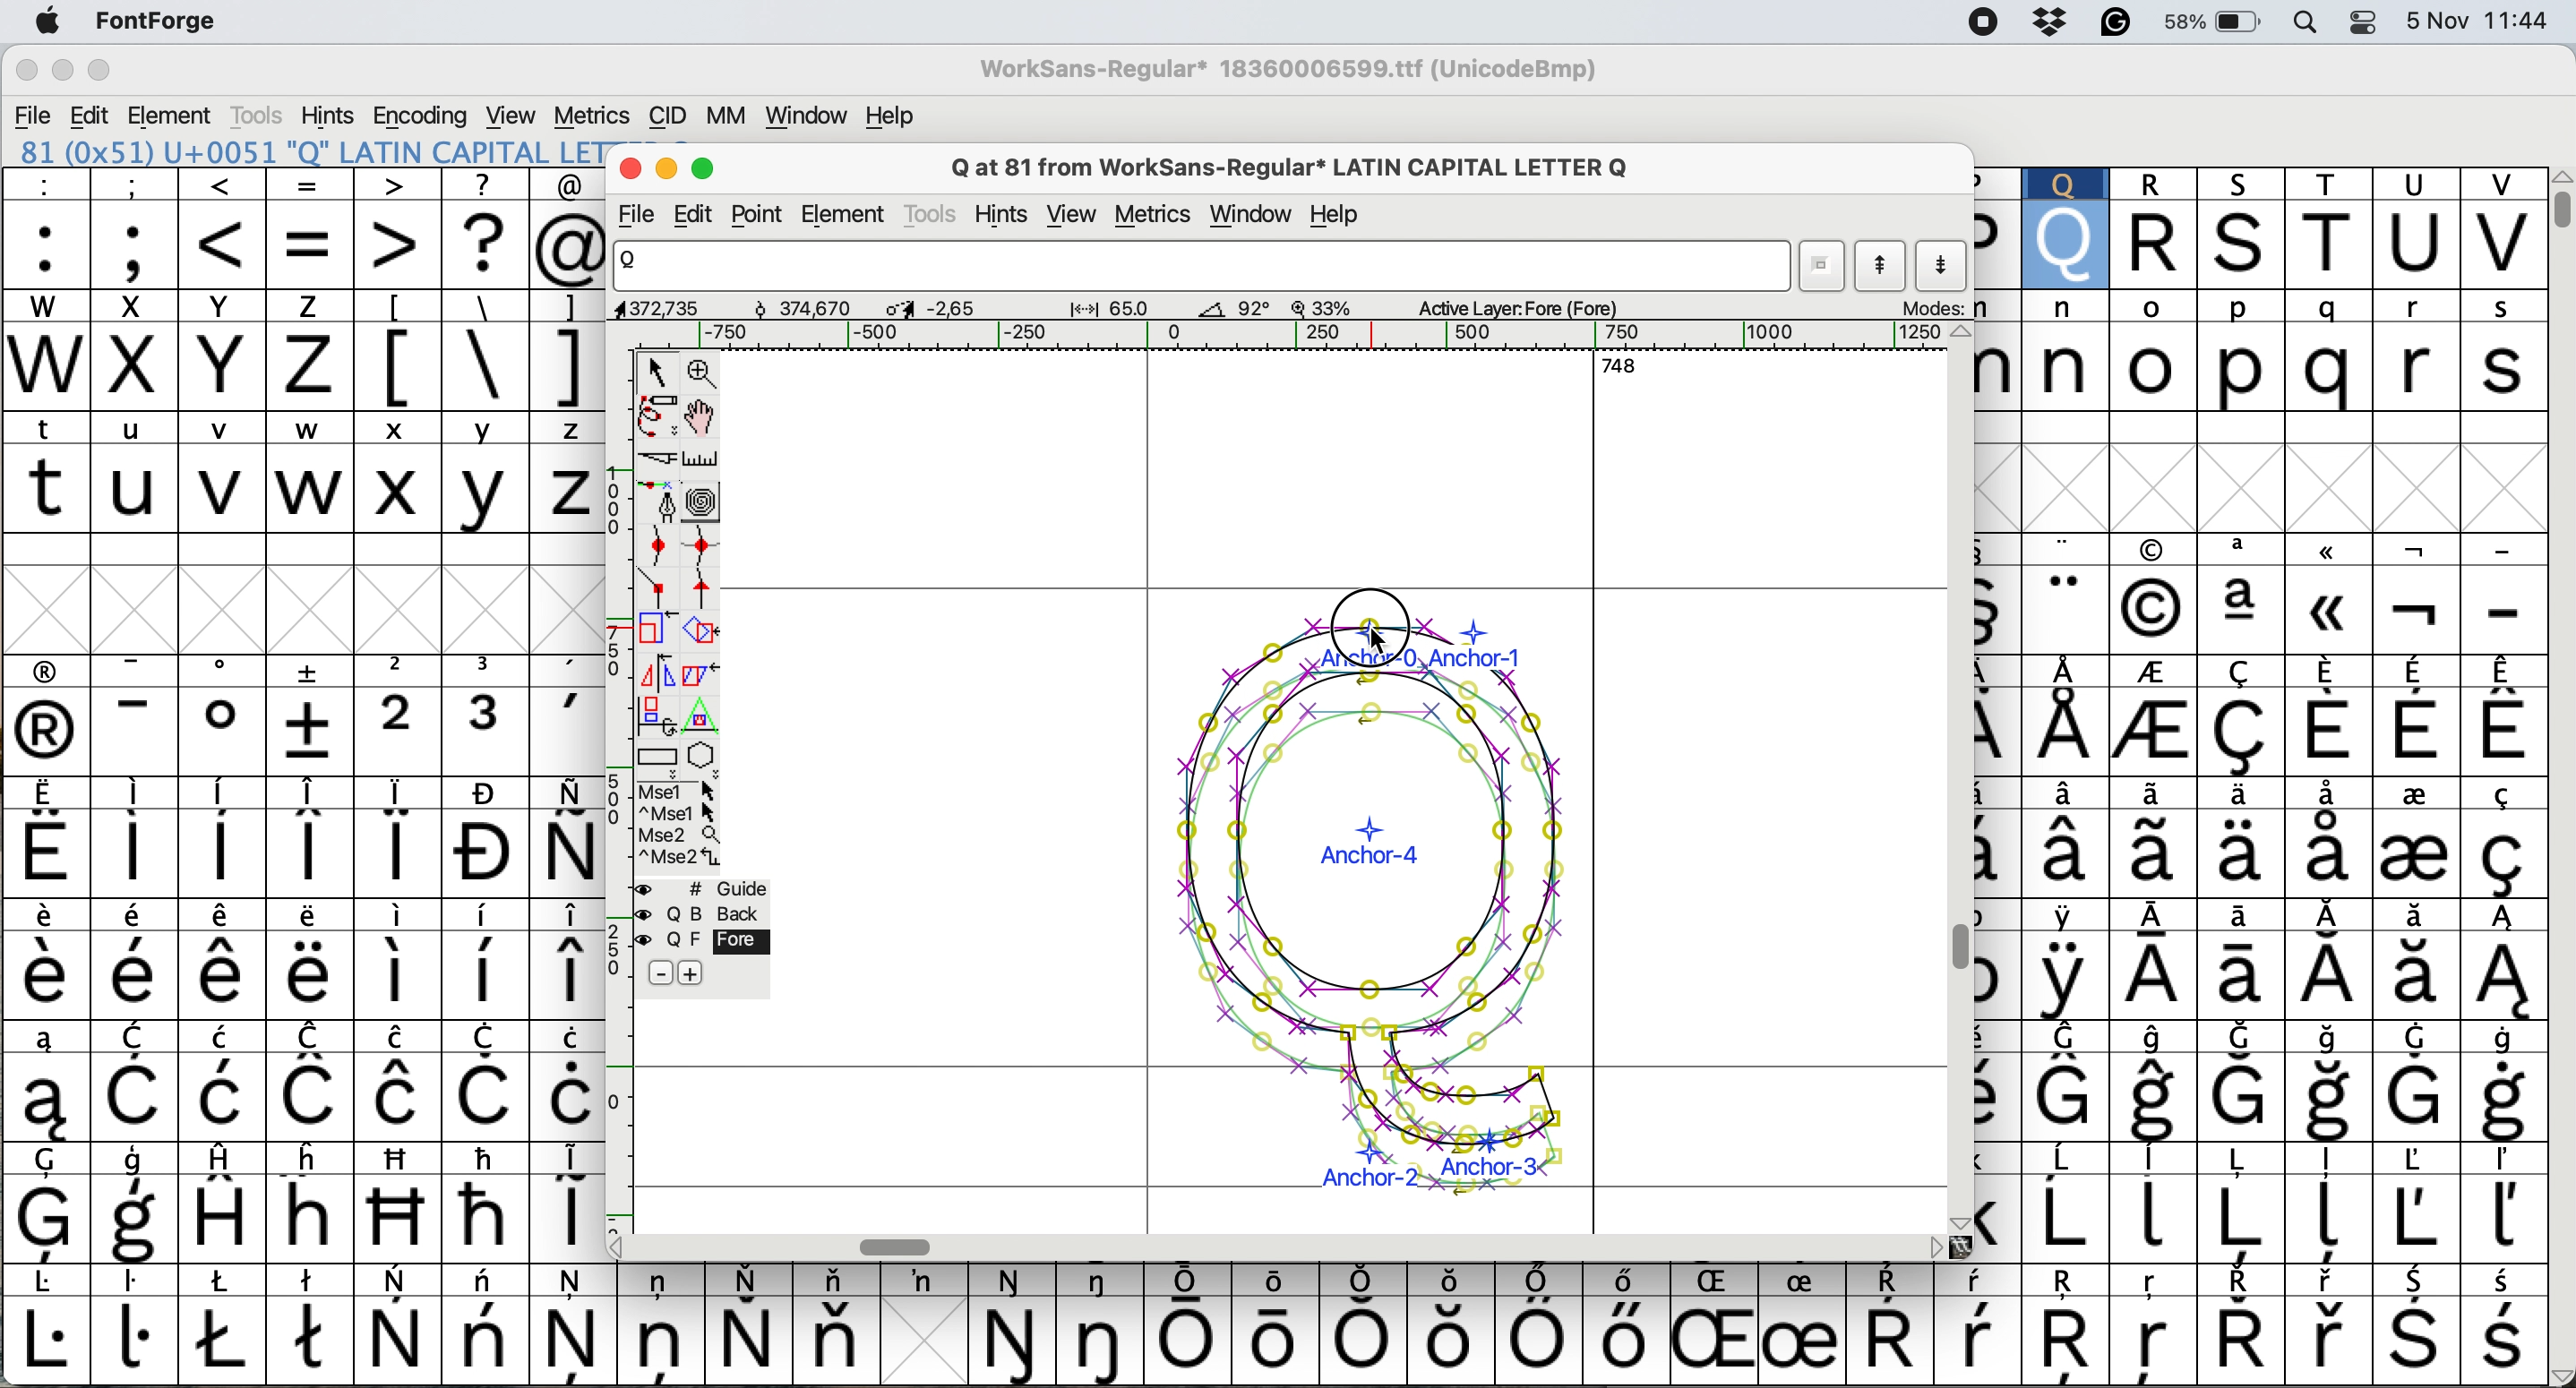 The height and width of the screenshot is (1388, 2576). I want to click on element, so click(174, 116).